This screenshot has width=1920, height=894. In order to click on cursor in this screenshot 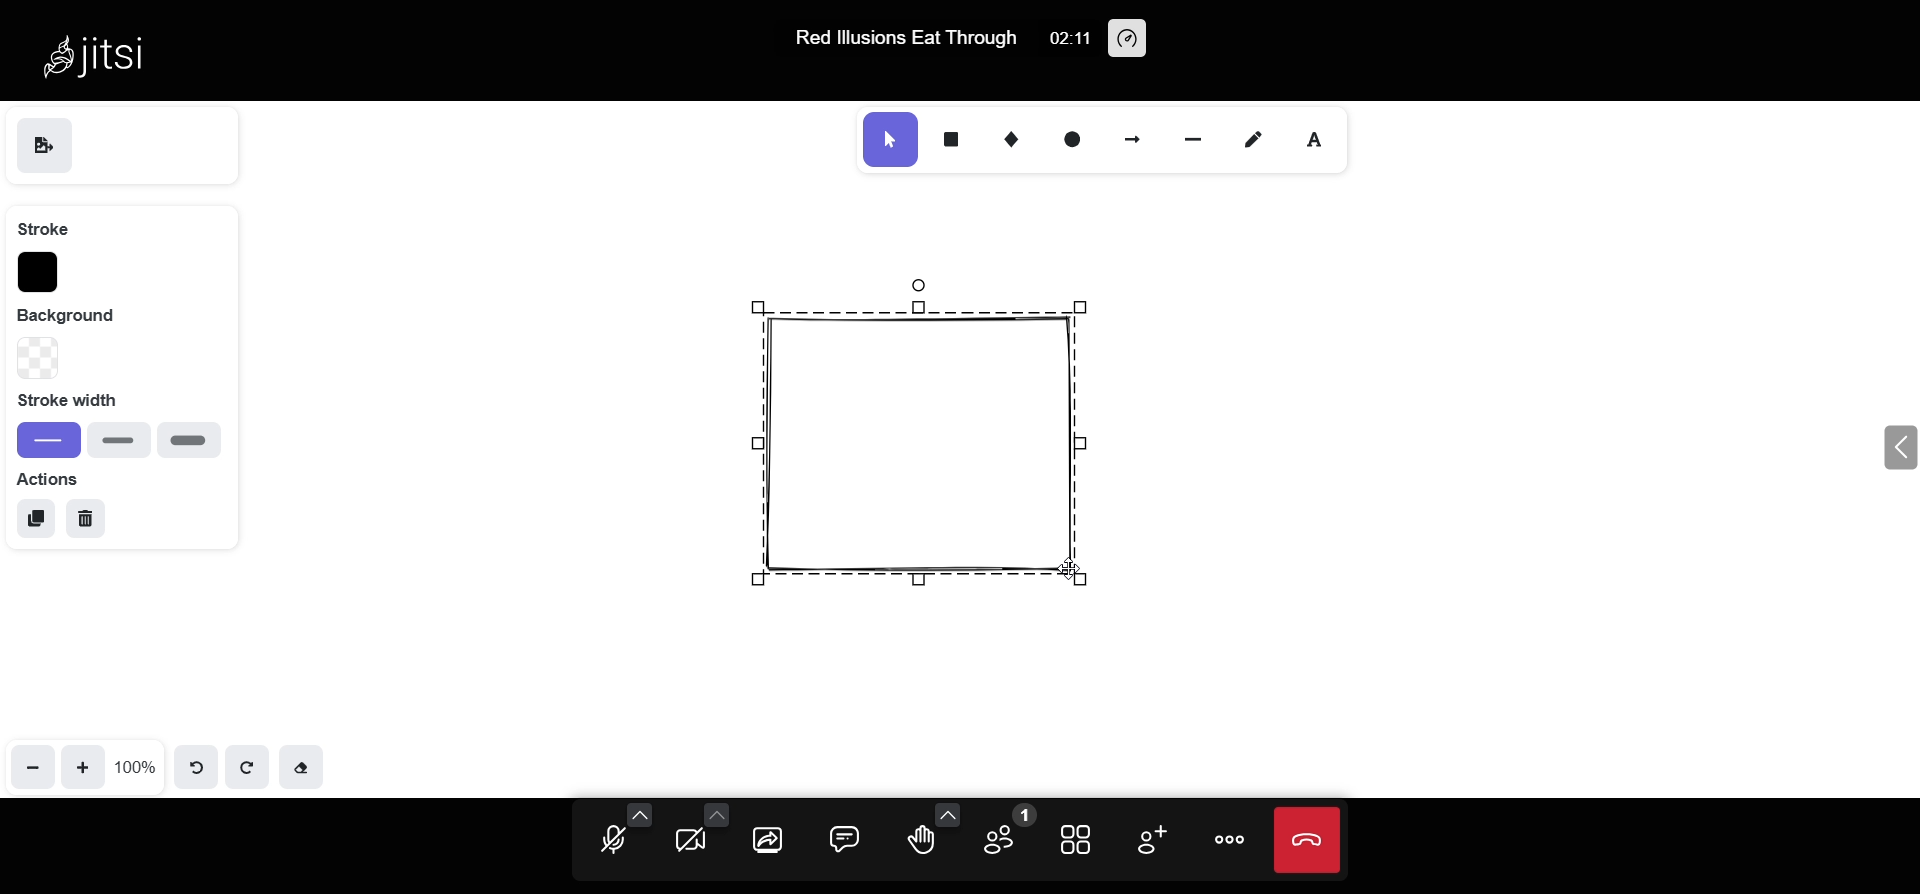, I will do `click(1063, 571)`.